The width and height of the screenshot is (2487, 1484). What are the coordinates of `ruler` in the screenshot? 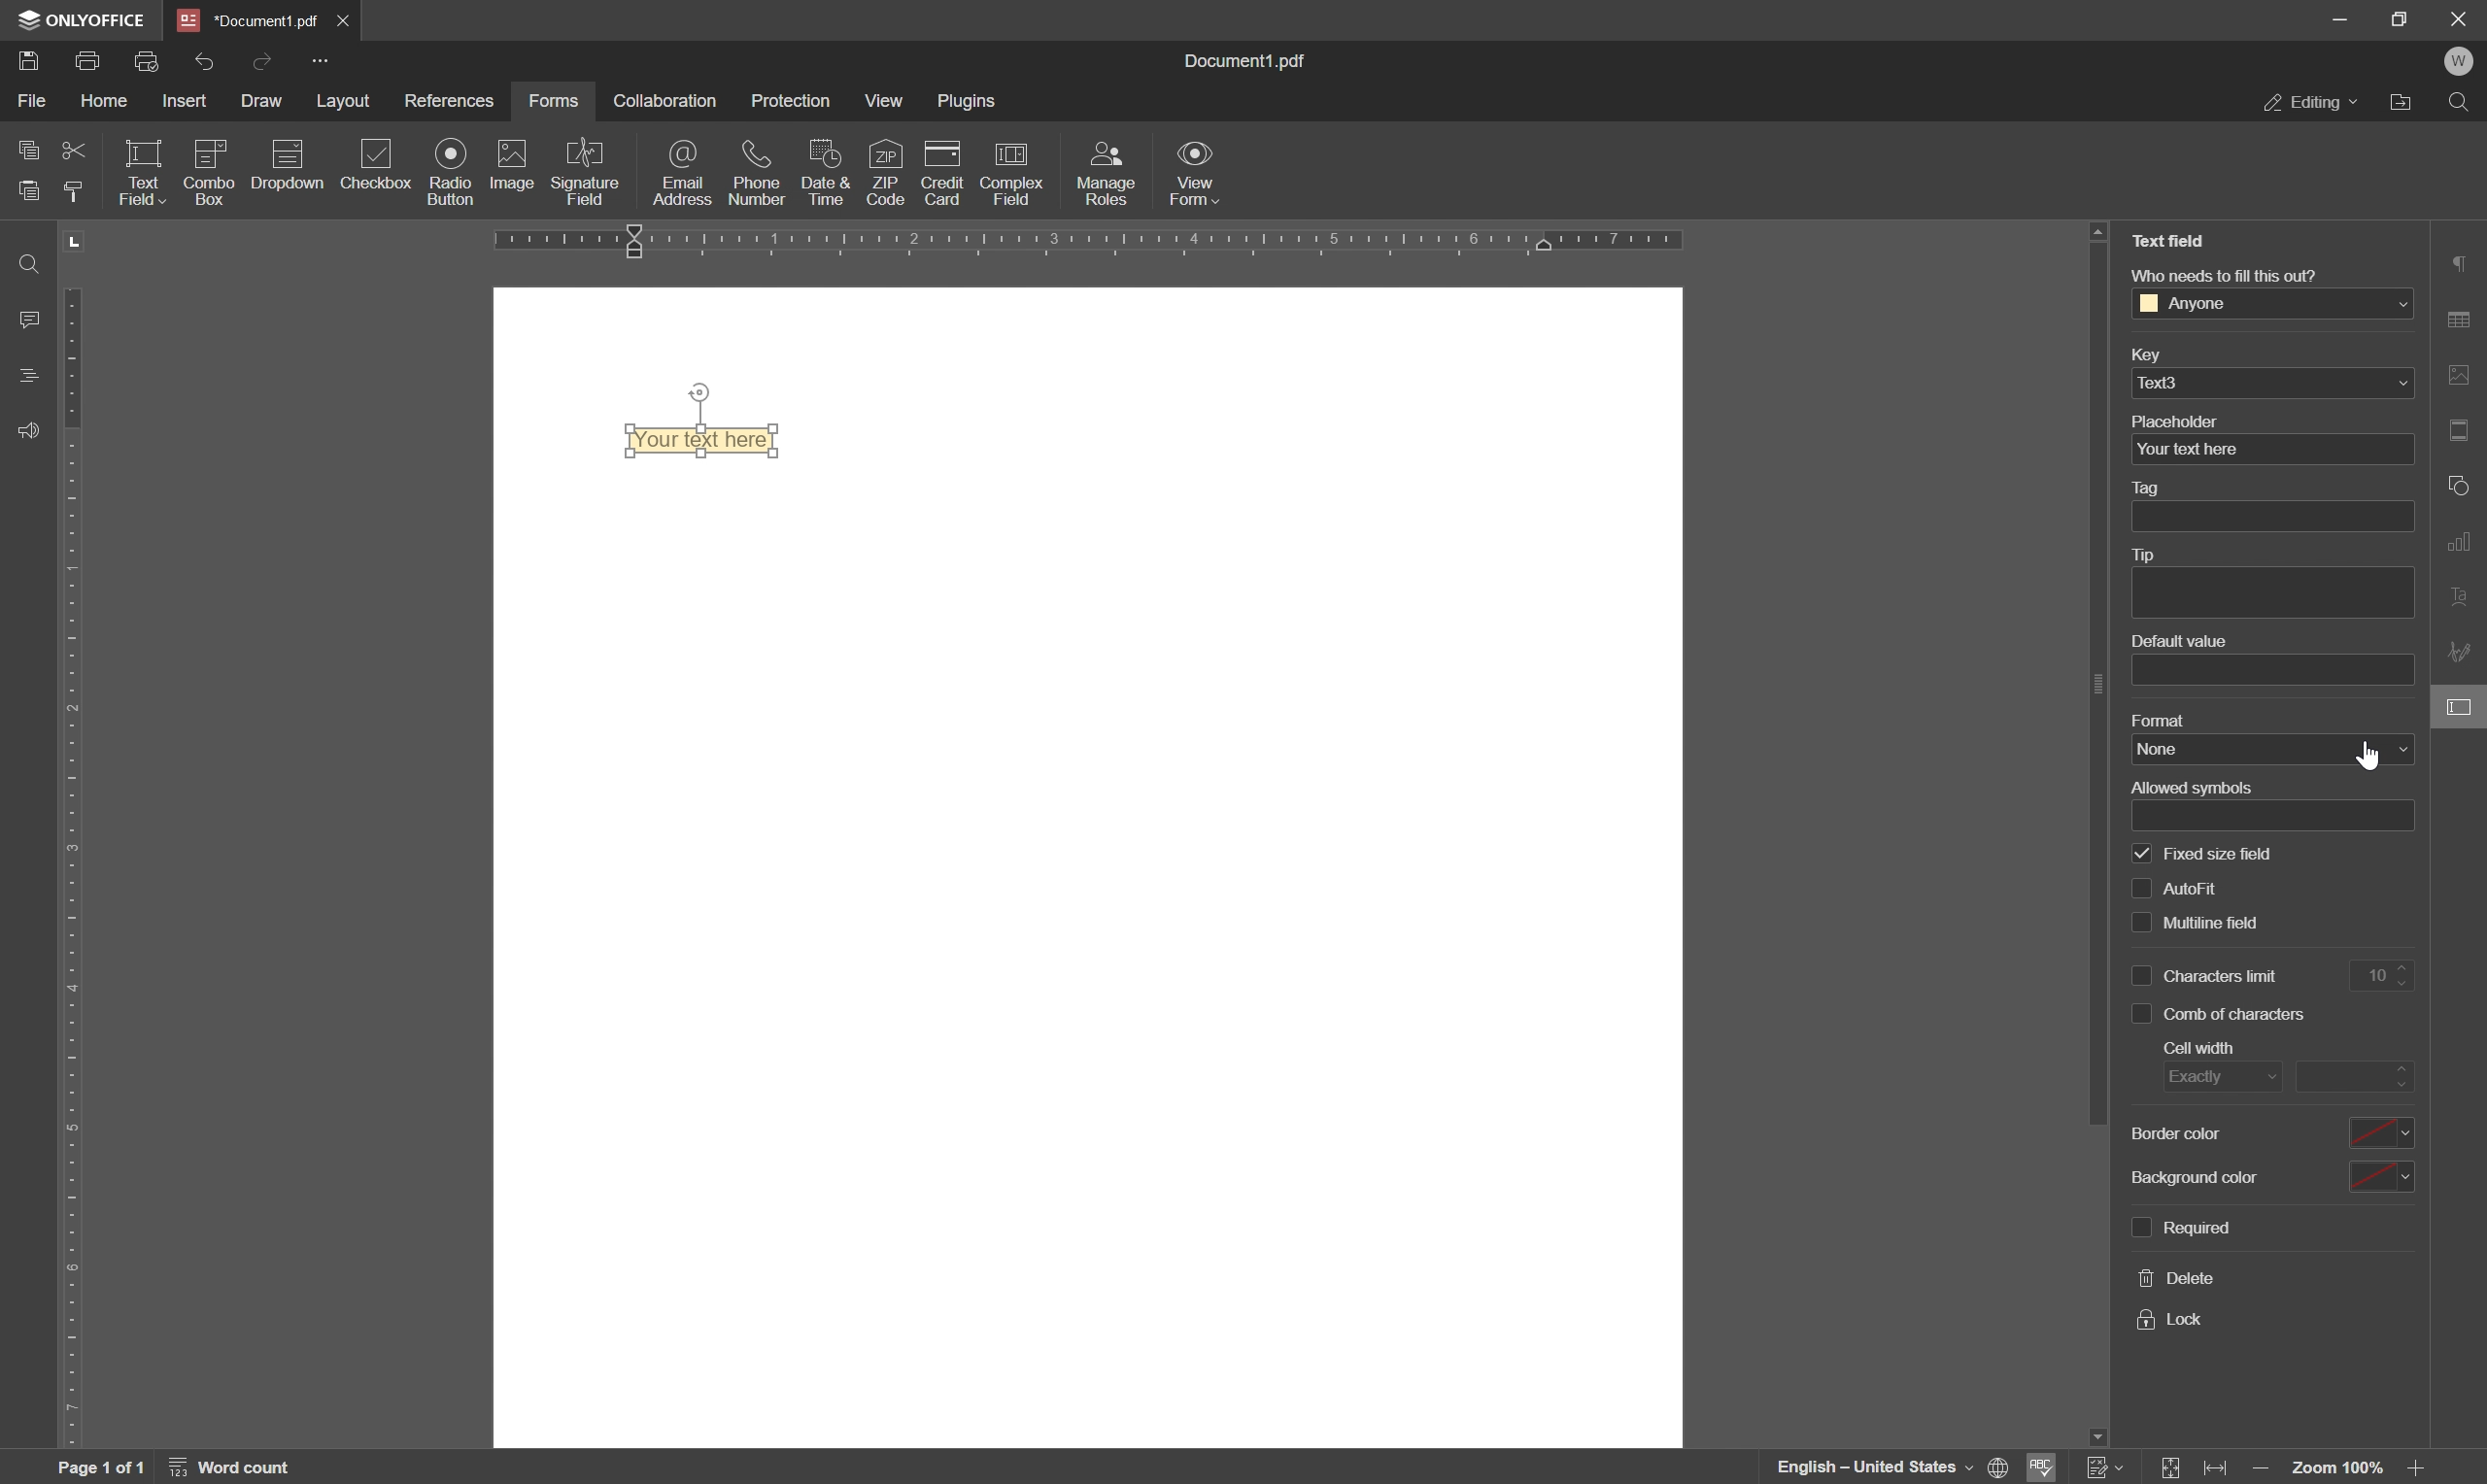 It's located at (79, 837).